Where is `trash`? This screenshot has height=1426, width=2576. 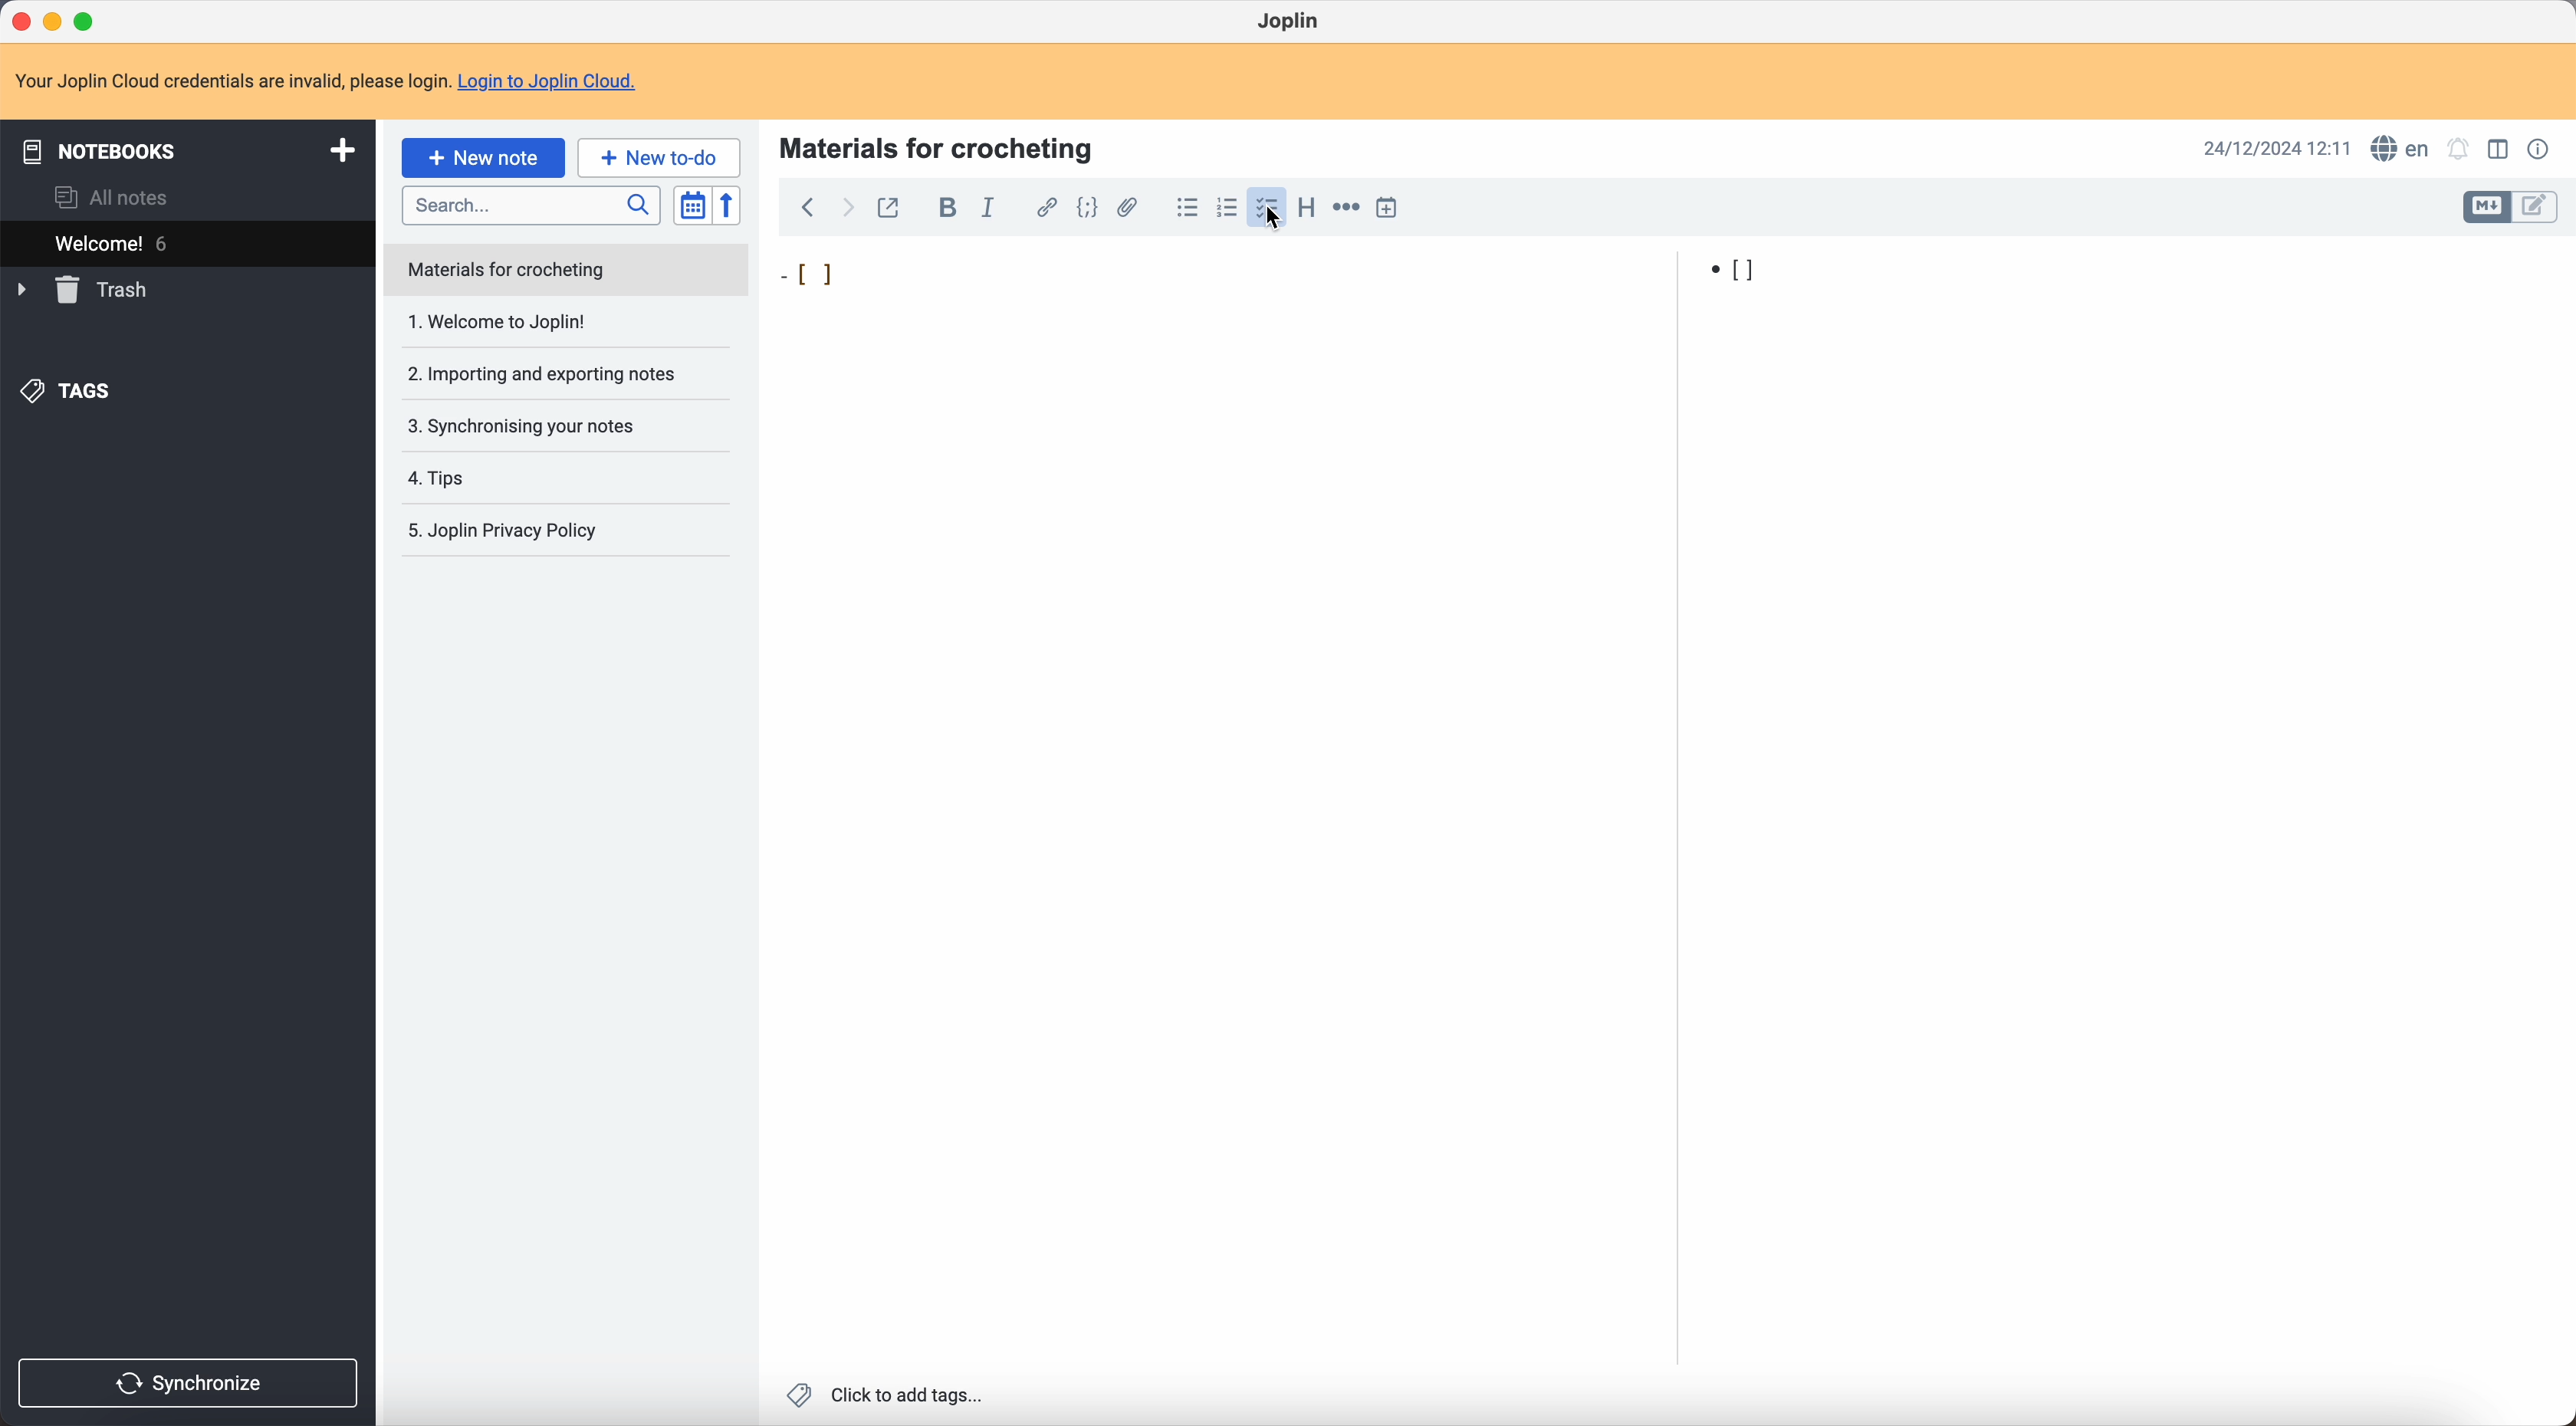
trash is located at coordinates (86, 290).